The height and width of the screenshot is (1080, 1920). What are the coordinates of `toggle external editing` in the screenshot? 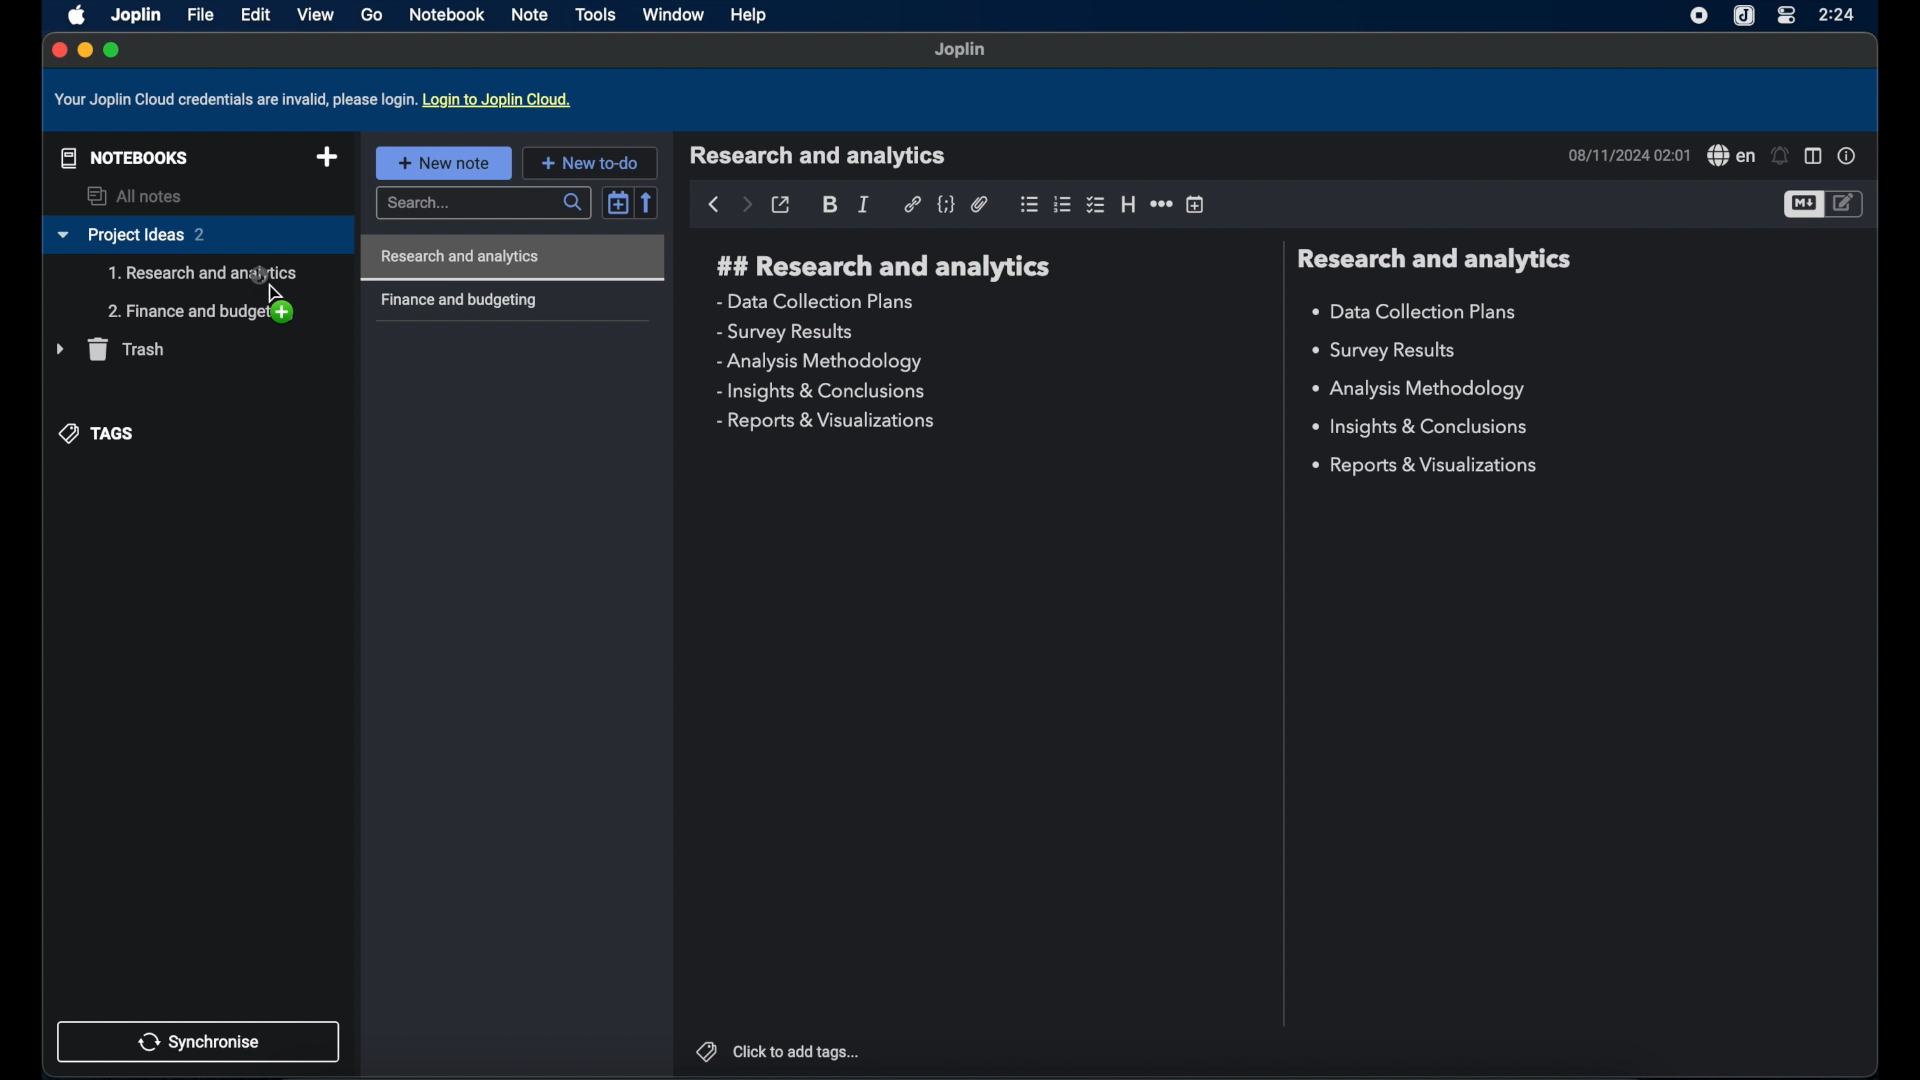 It's located at (782, 205).